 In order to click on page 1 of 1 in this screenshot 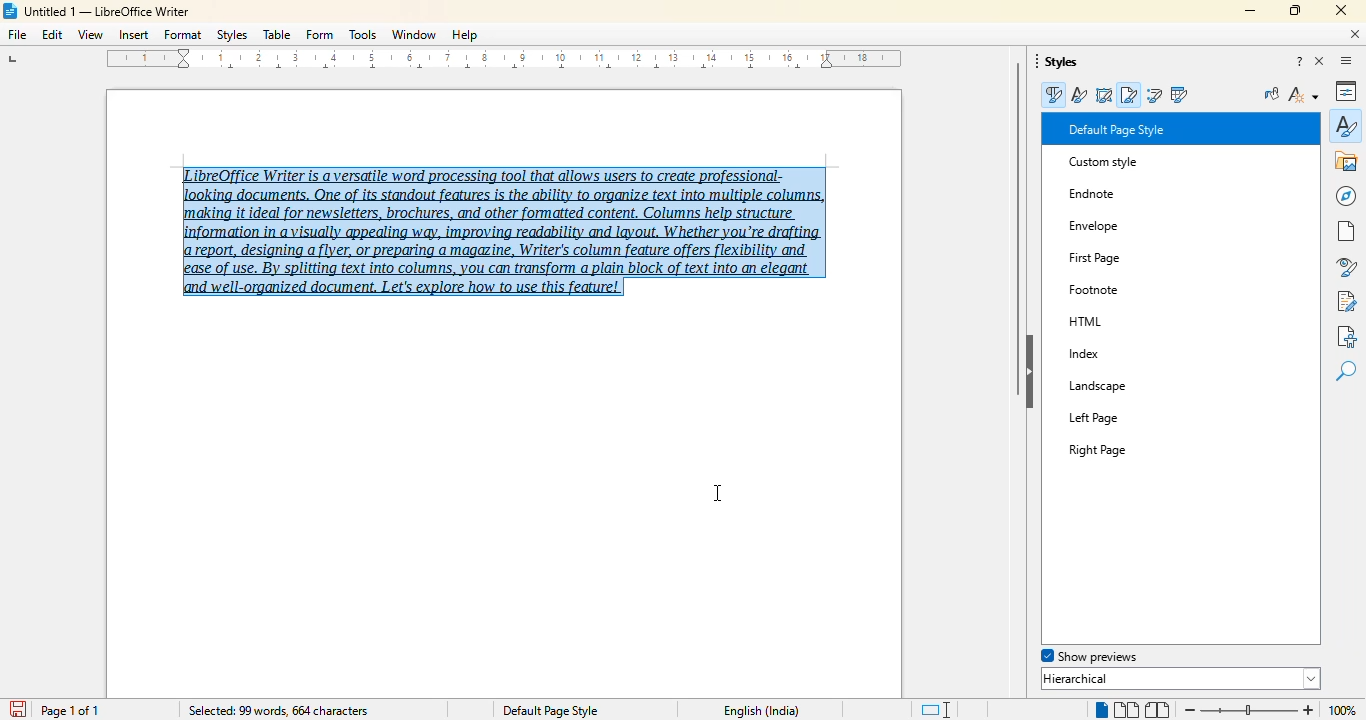, I will do `click(71, 711)`.